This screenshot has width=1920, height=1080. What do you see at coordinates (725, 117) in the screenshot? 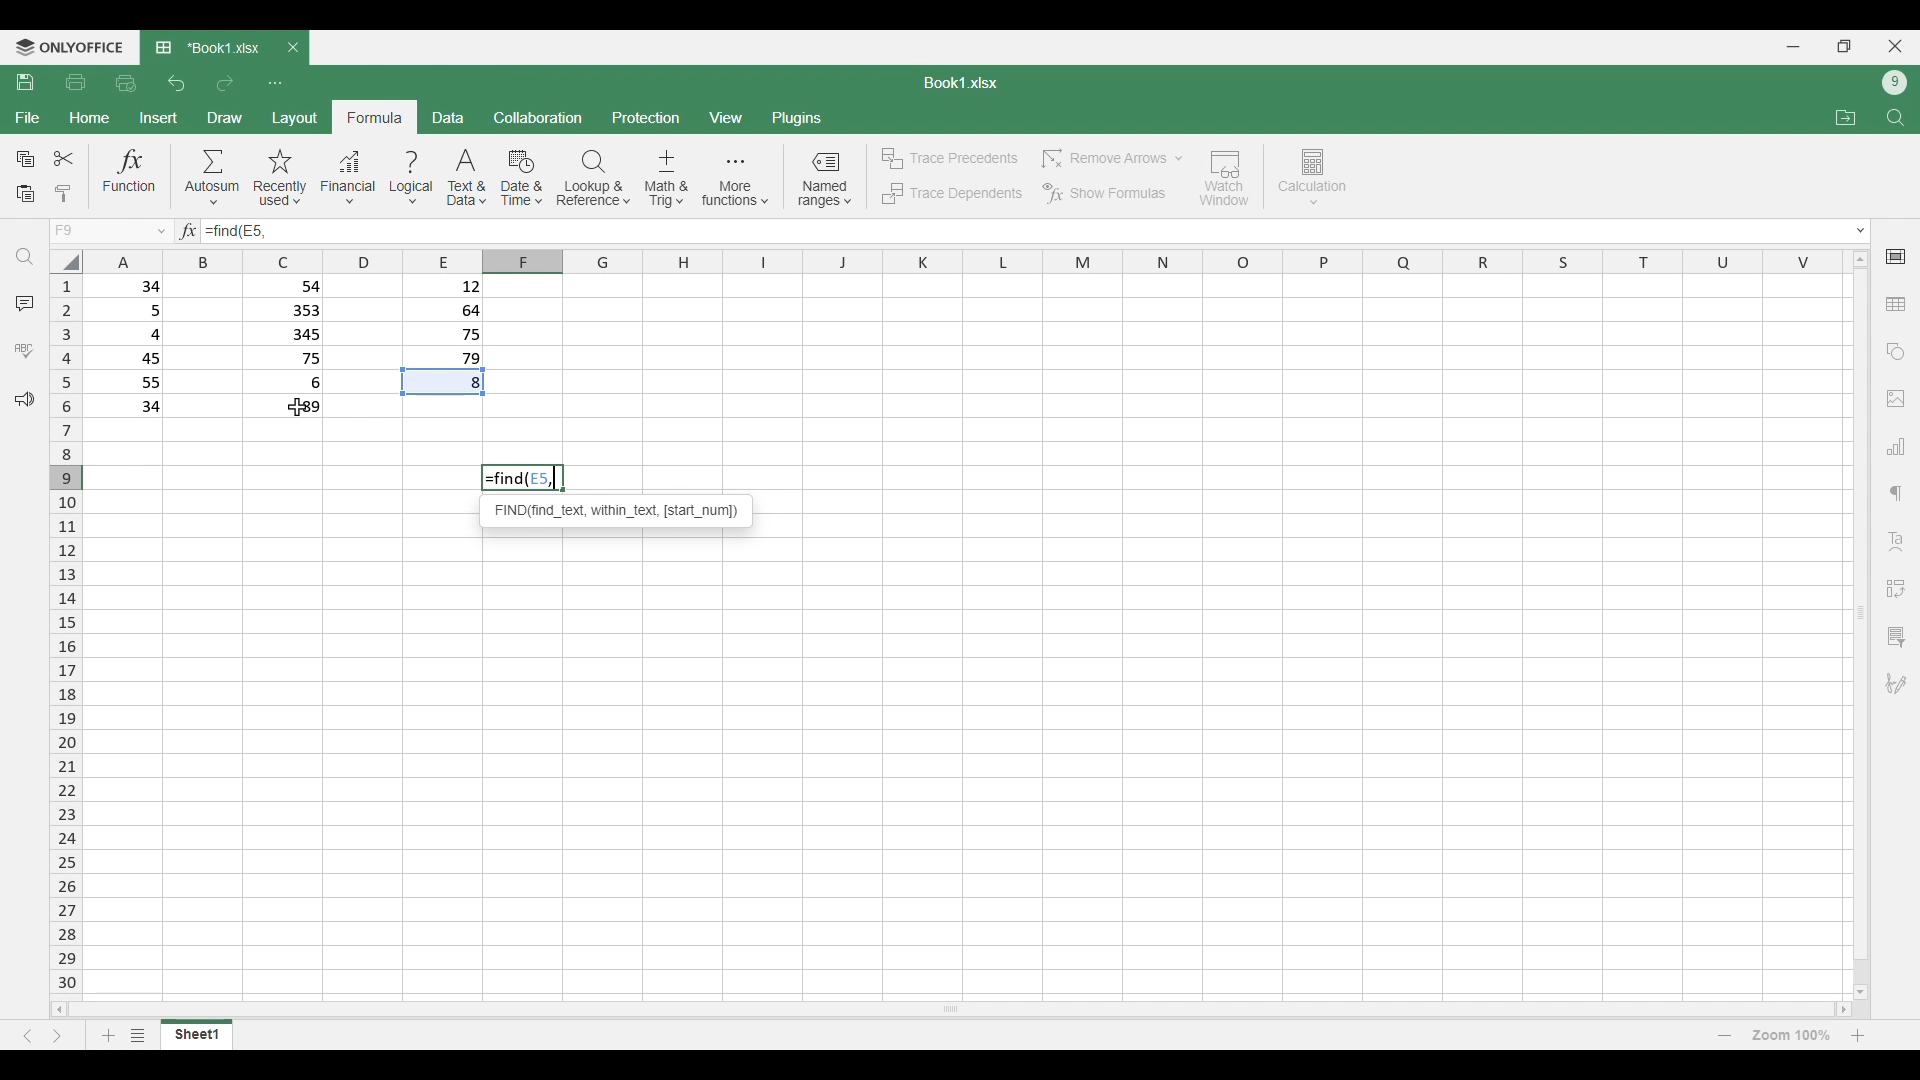
I see `View menu` at bounding box center [725, 117].